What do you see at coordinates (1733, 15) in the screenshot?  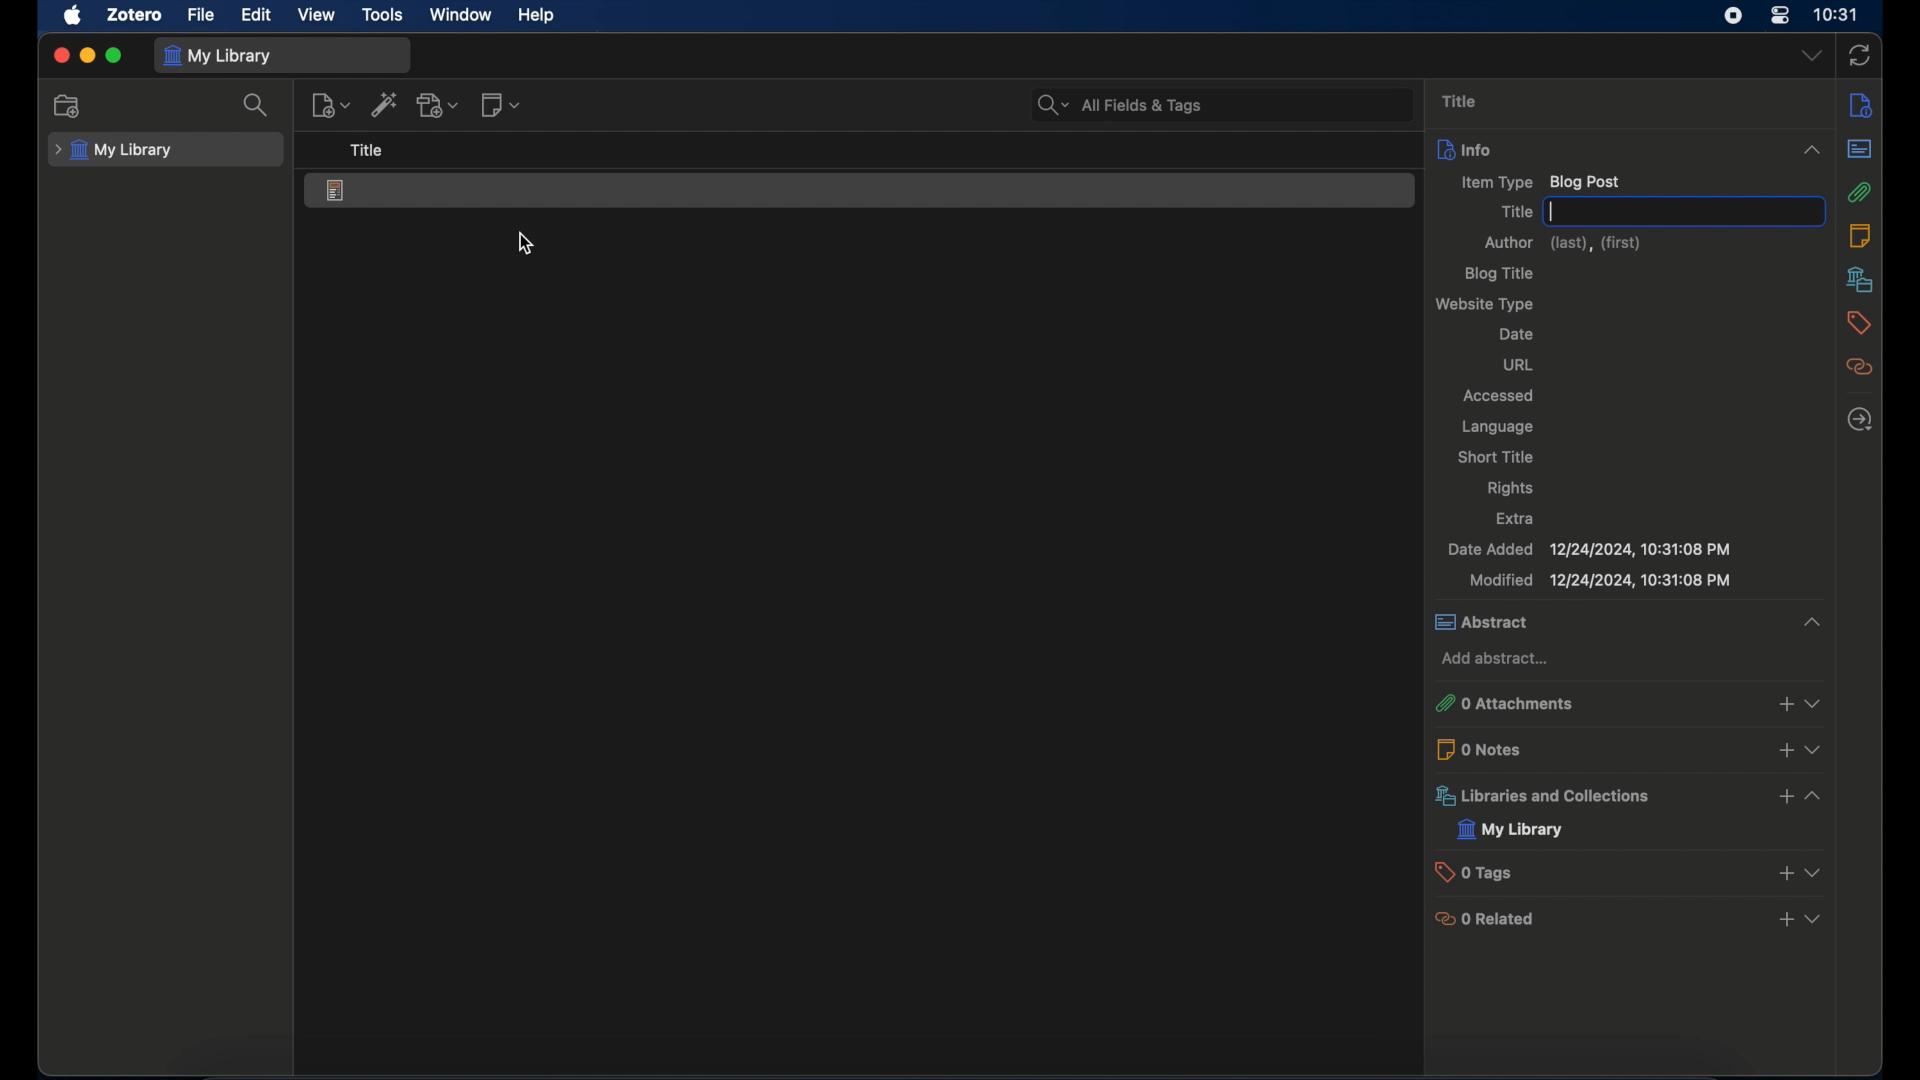 I see `screen recorder` at bounding box center [1733, 15].